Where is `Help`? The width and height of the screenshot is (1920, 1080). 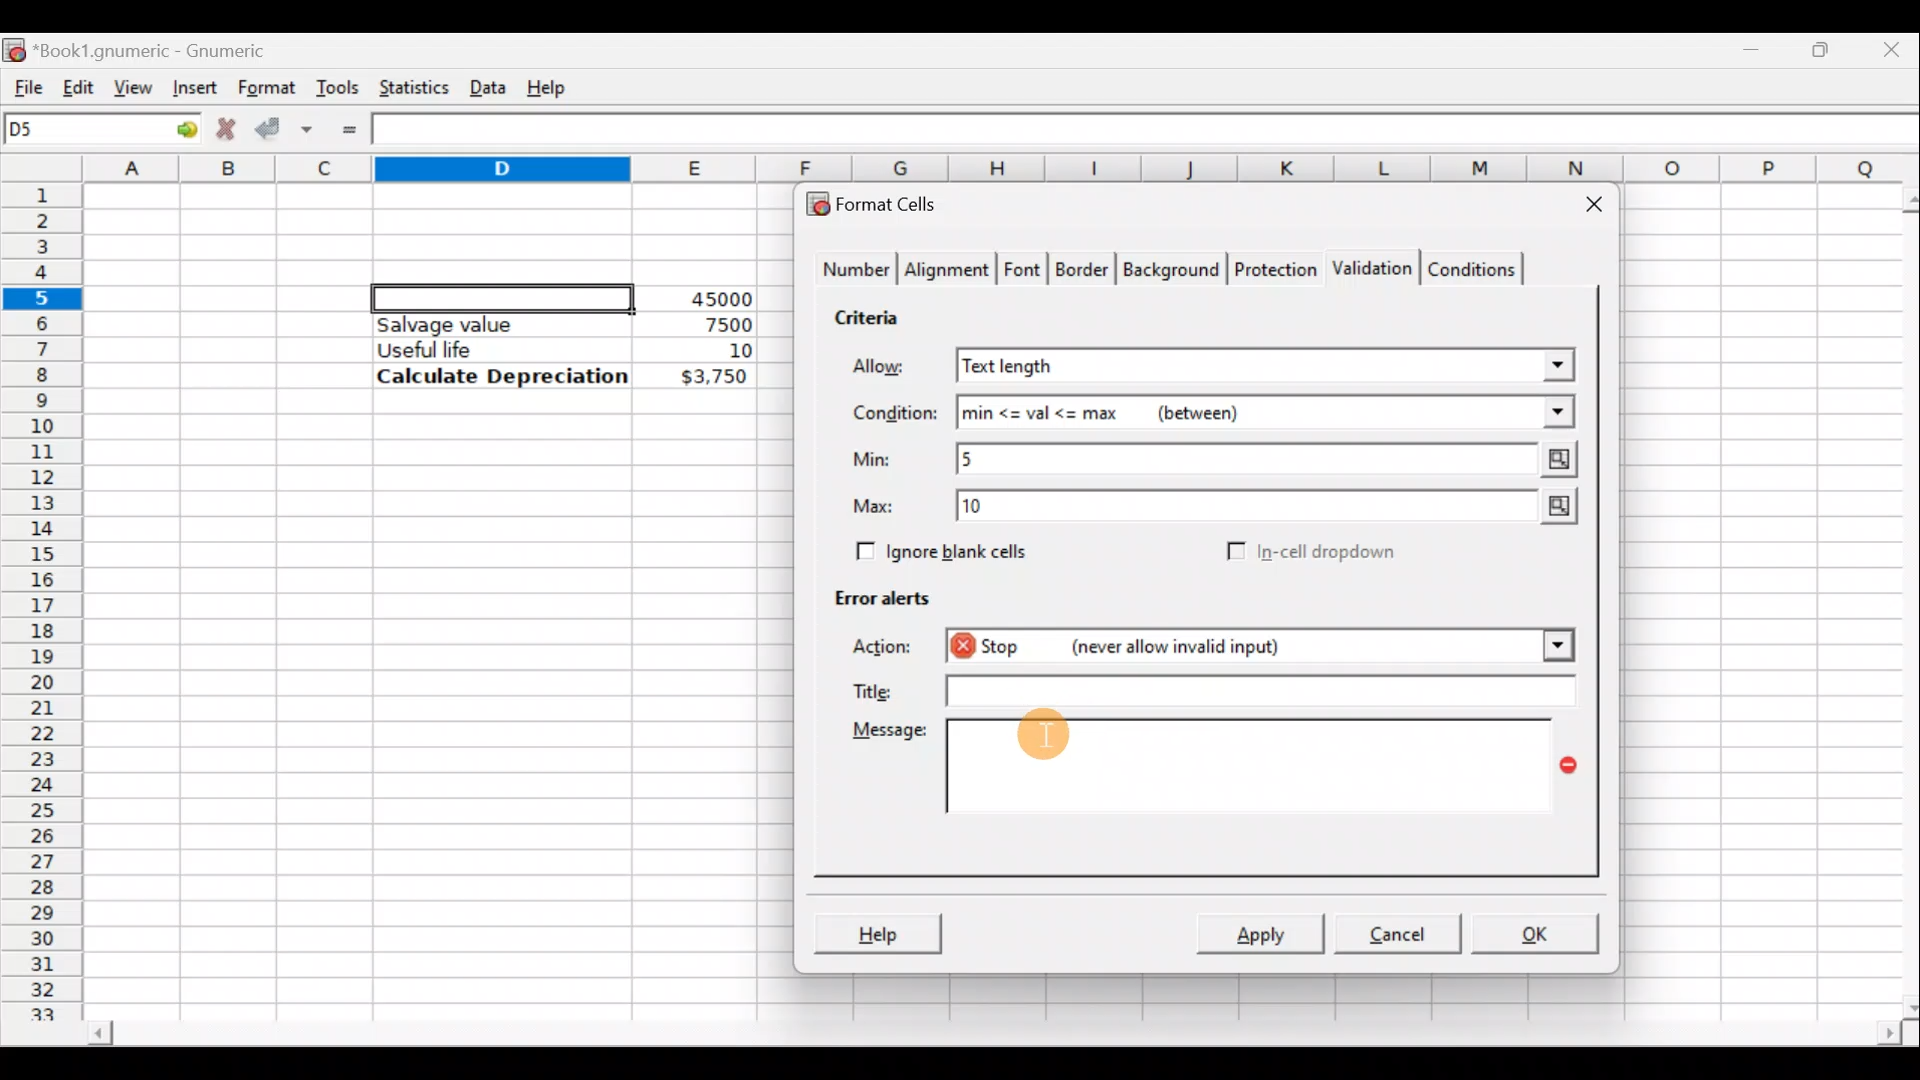
Help is located at coordinates (877, 932).